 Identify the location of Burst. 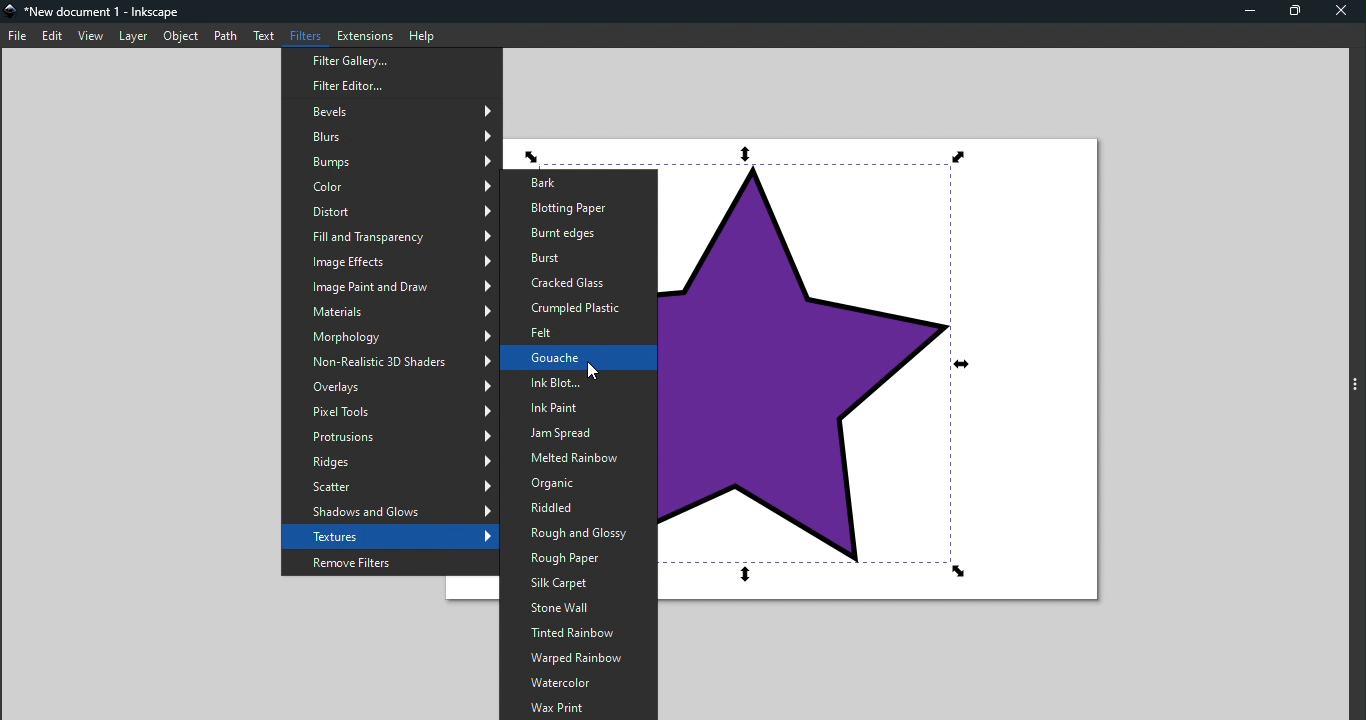
(576, 259).